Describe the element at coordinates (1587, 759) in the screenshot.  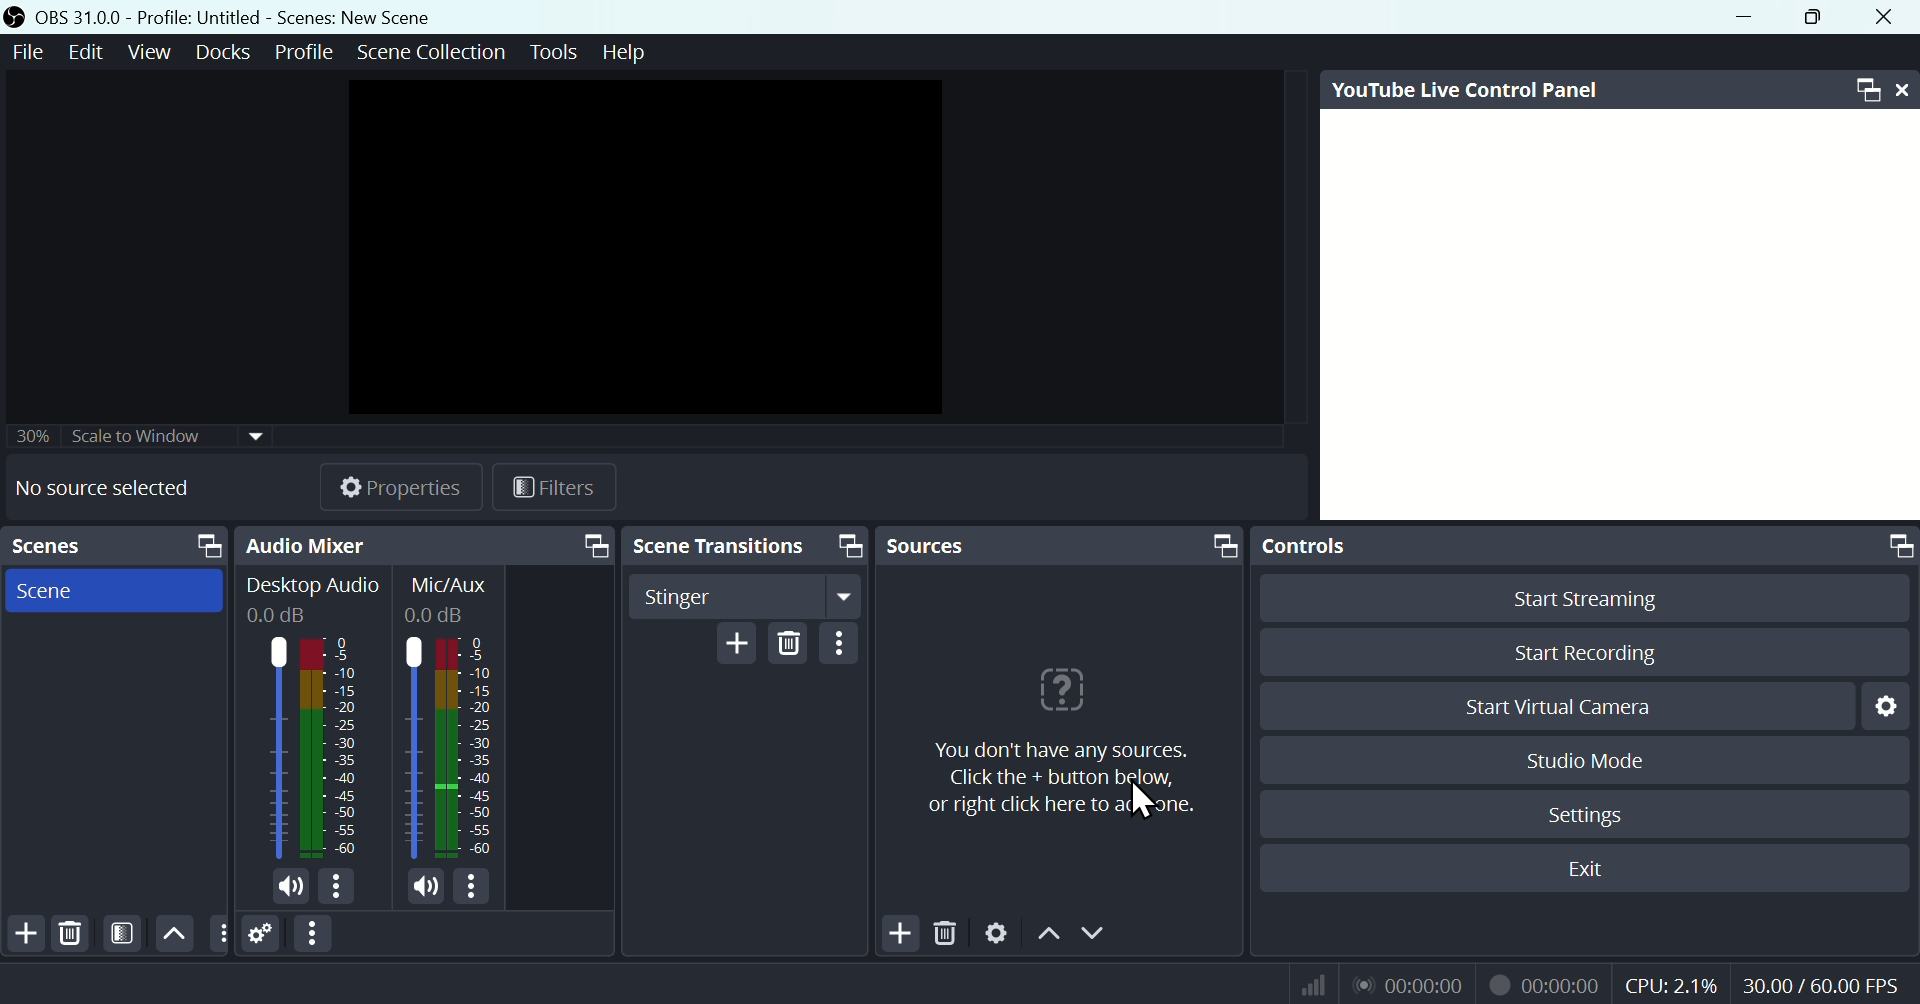
I see `Studio Mode` at that location.